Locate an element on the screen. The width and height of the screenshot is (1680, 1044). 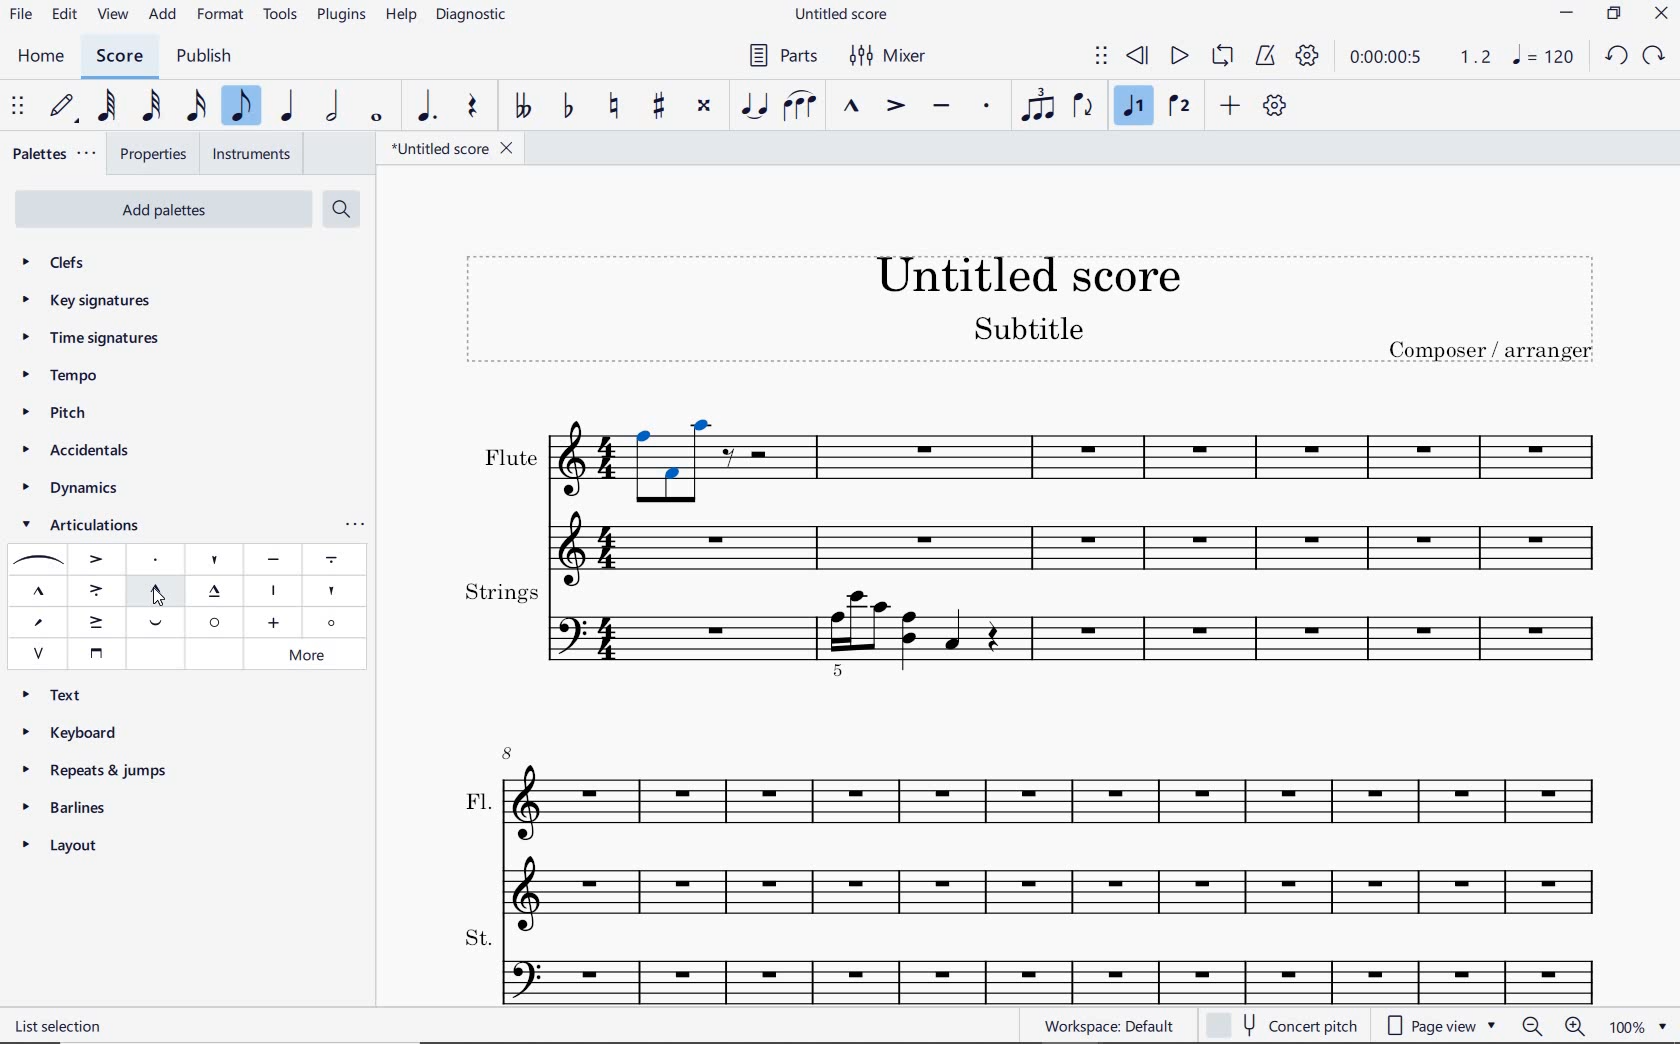
MARCATO-TENUTO ABOVE is located at coordinates (217, 592).